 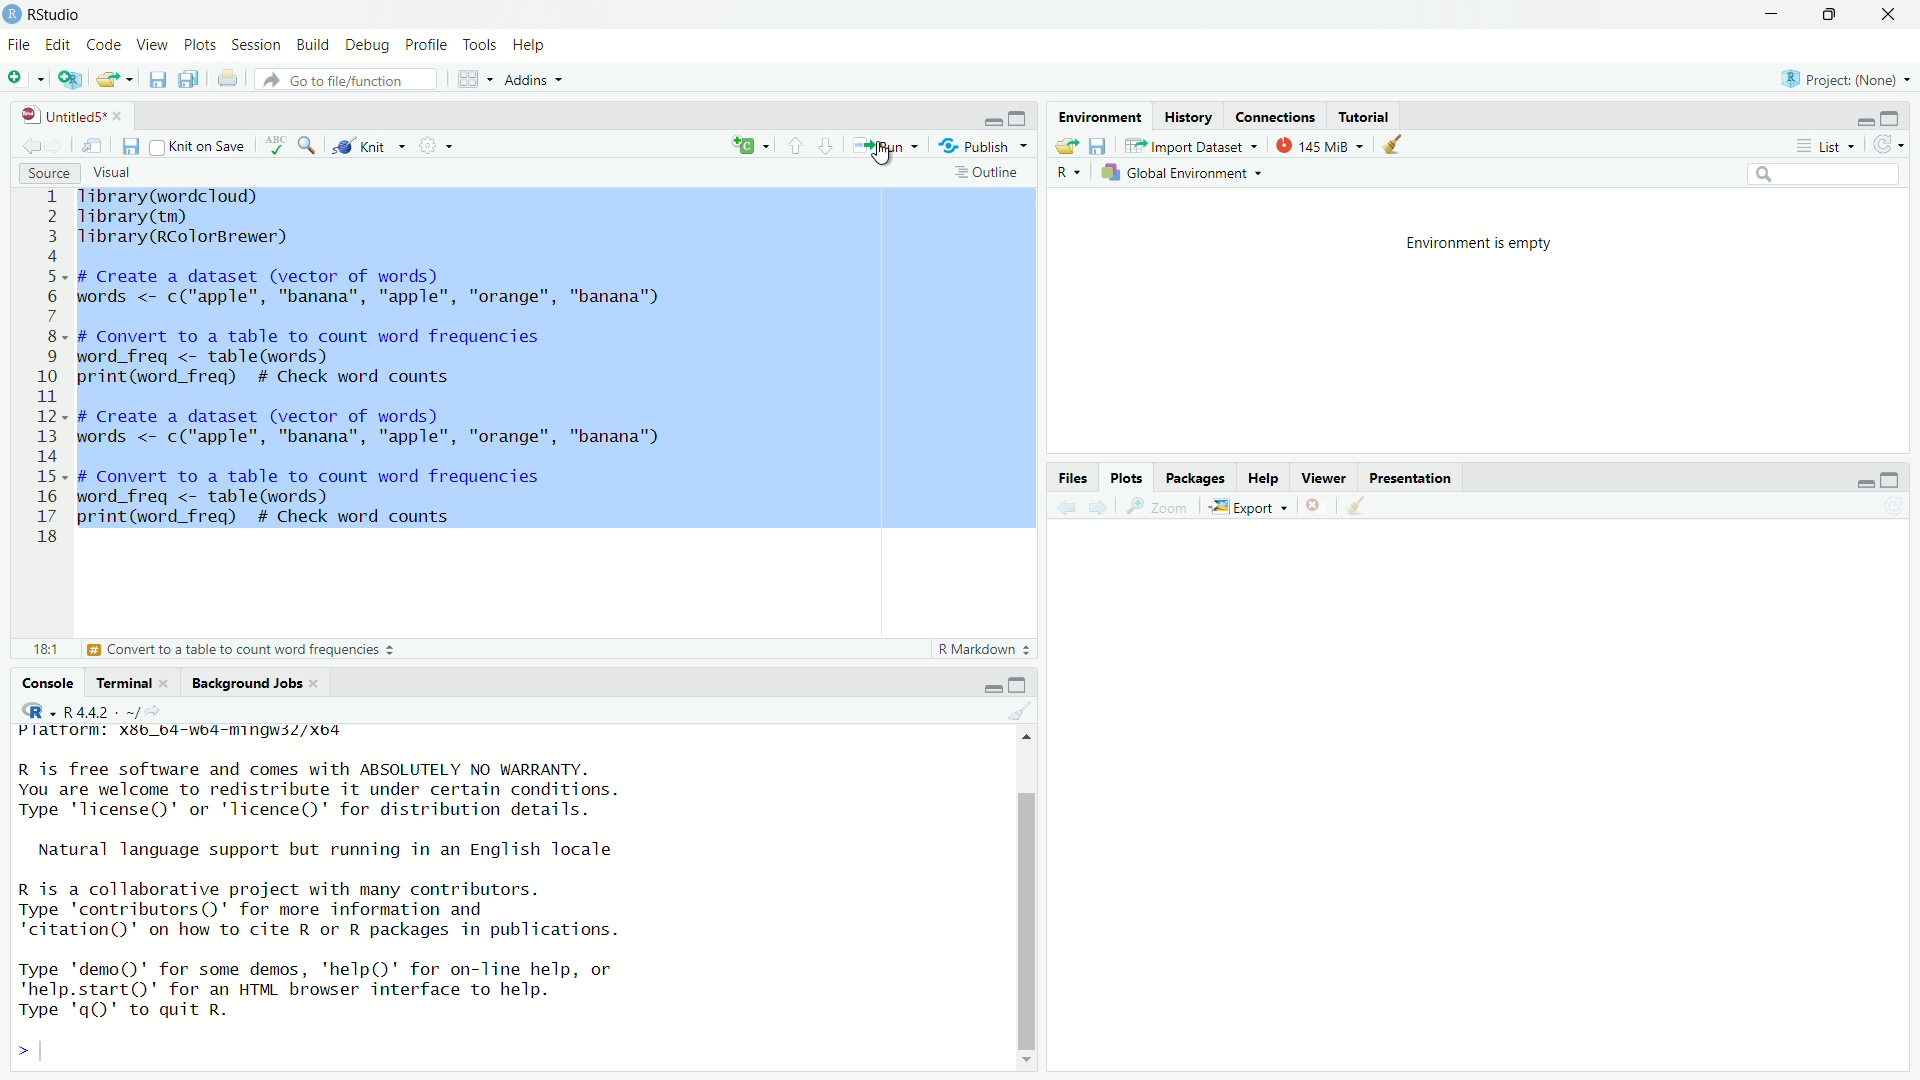 I want to click on 18:1, so click(x=41, y=648).